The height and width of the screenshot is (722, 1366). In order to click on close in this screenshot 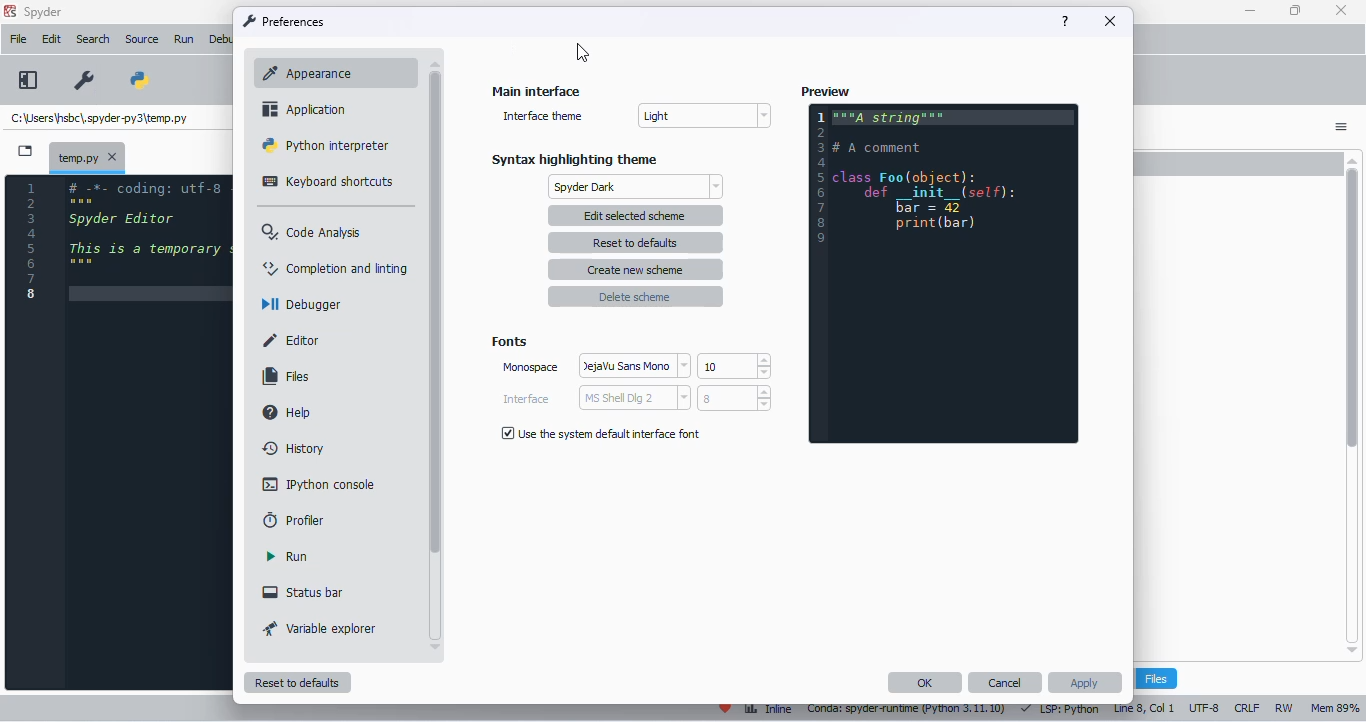, I will do `click(1110, 22)`.